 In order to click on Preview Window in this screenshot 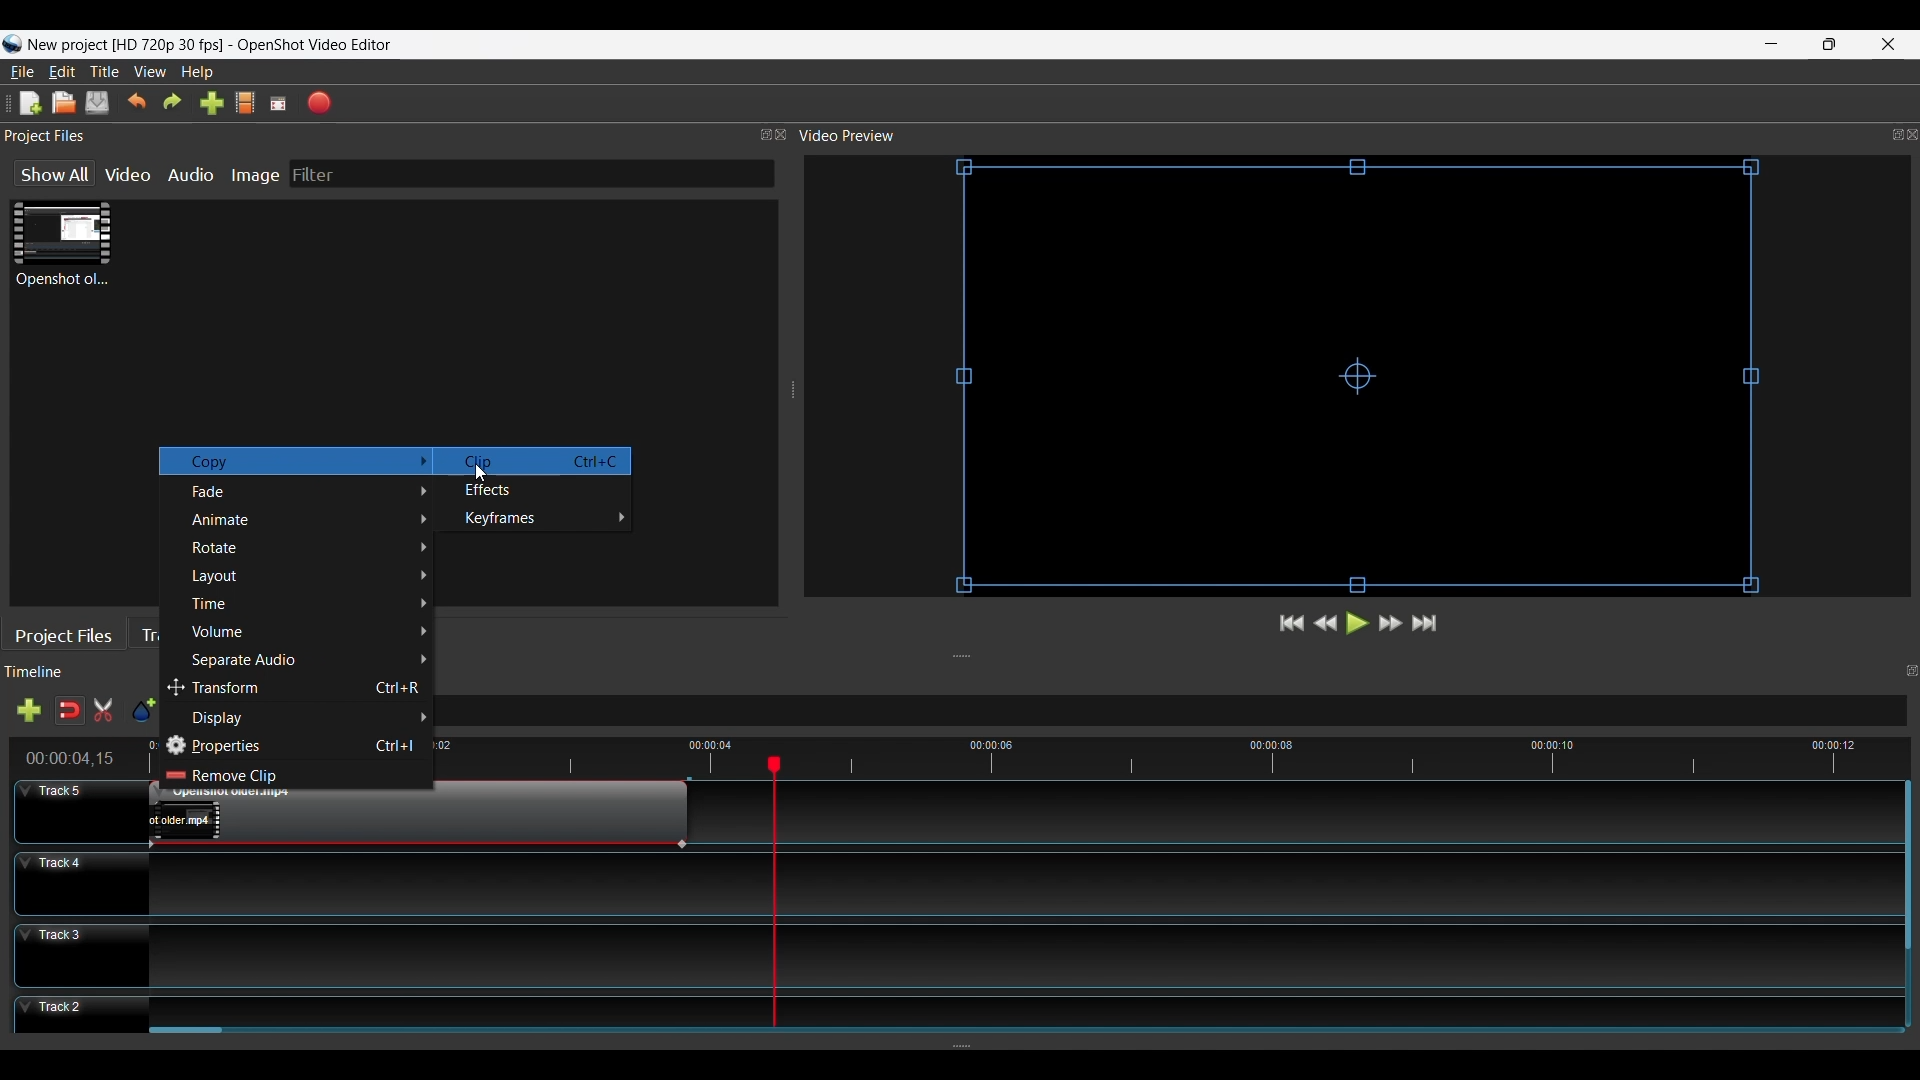, I will do `click(1363, 379)`.